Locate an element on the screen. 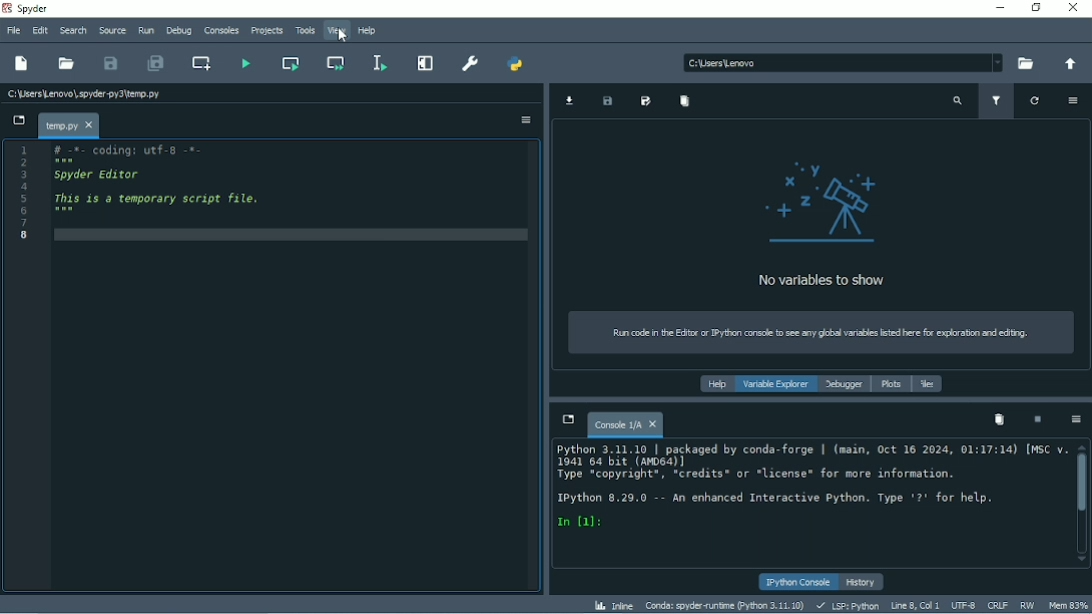 This screenshot has height=614, width=1092. Vertical scrollbar is located at coordinates (1082, 483).